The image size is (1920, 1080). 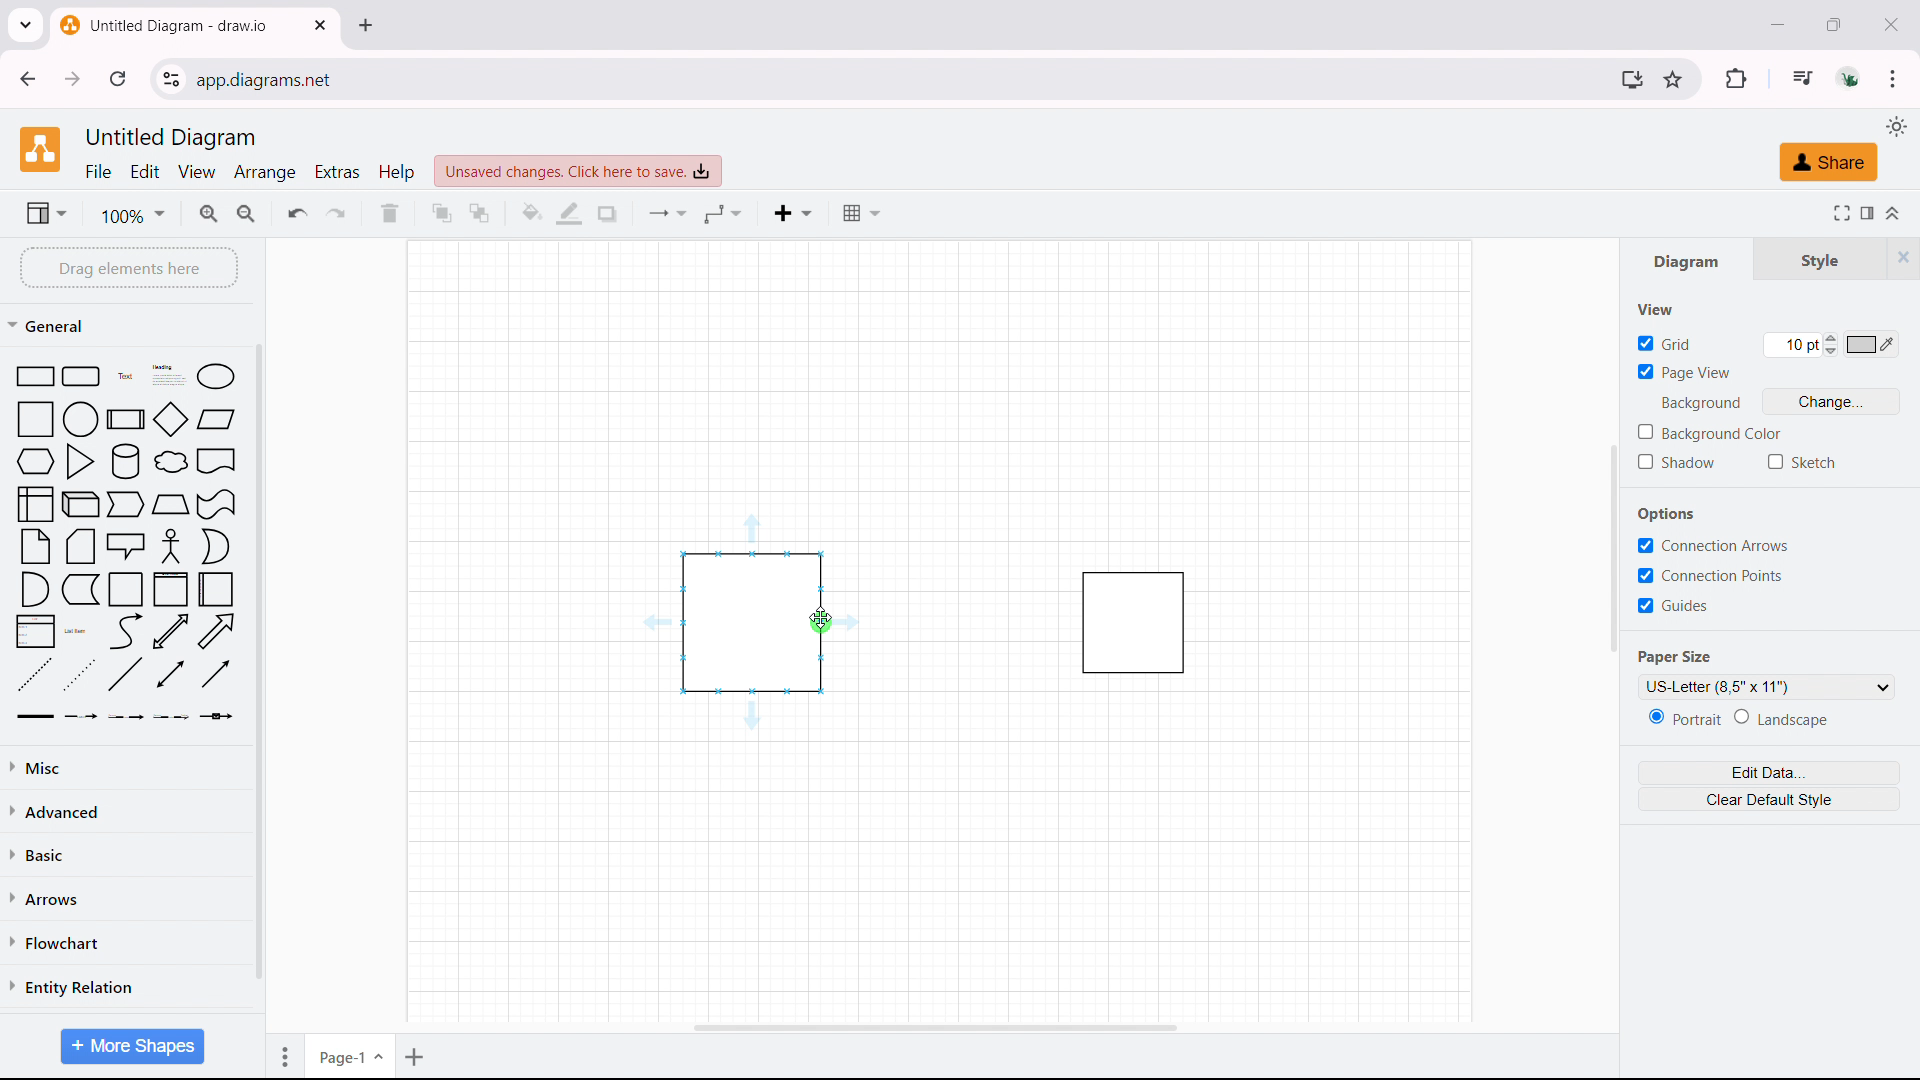 What do you see at coordinates (1838, 212) in the screenshot?
I see `fullscreen` at bounding box center [1838, 212].